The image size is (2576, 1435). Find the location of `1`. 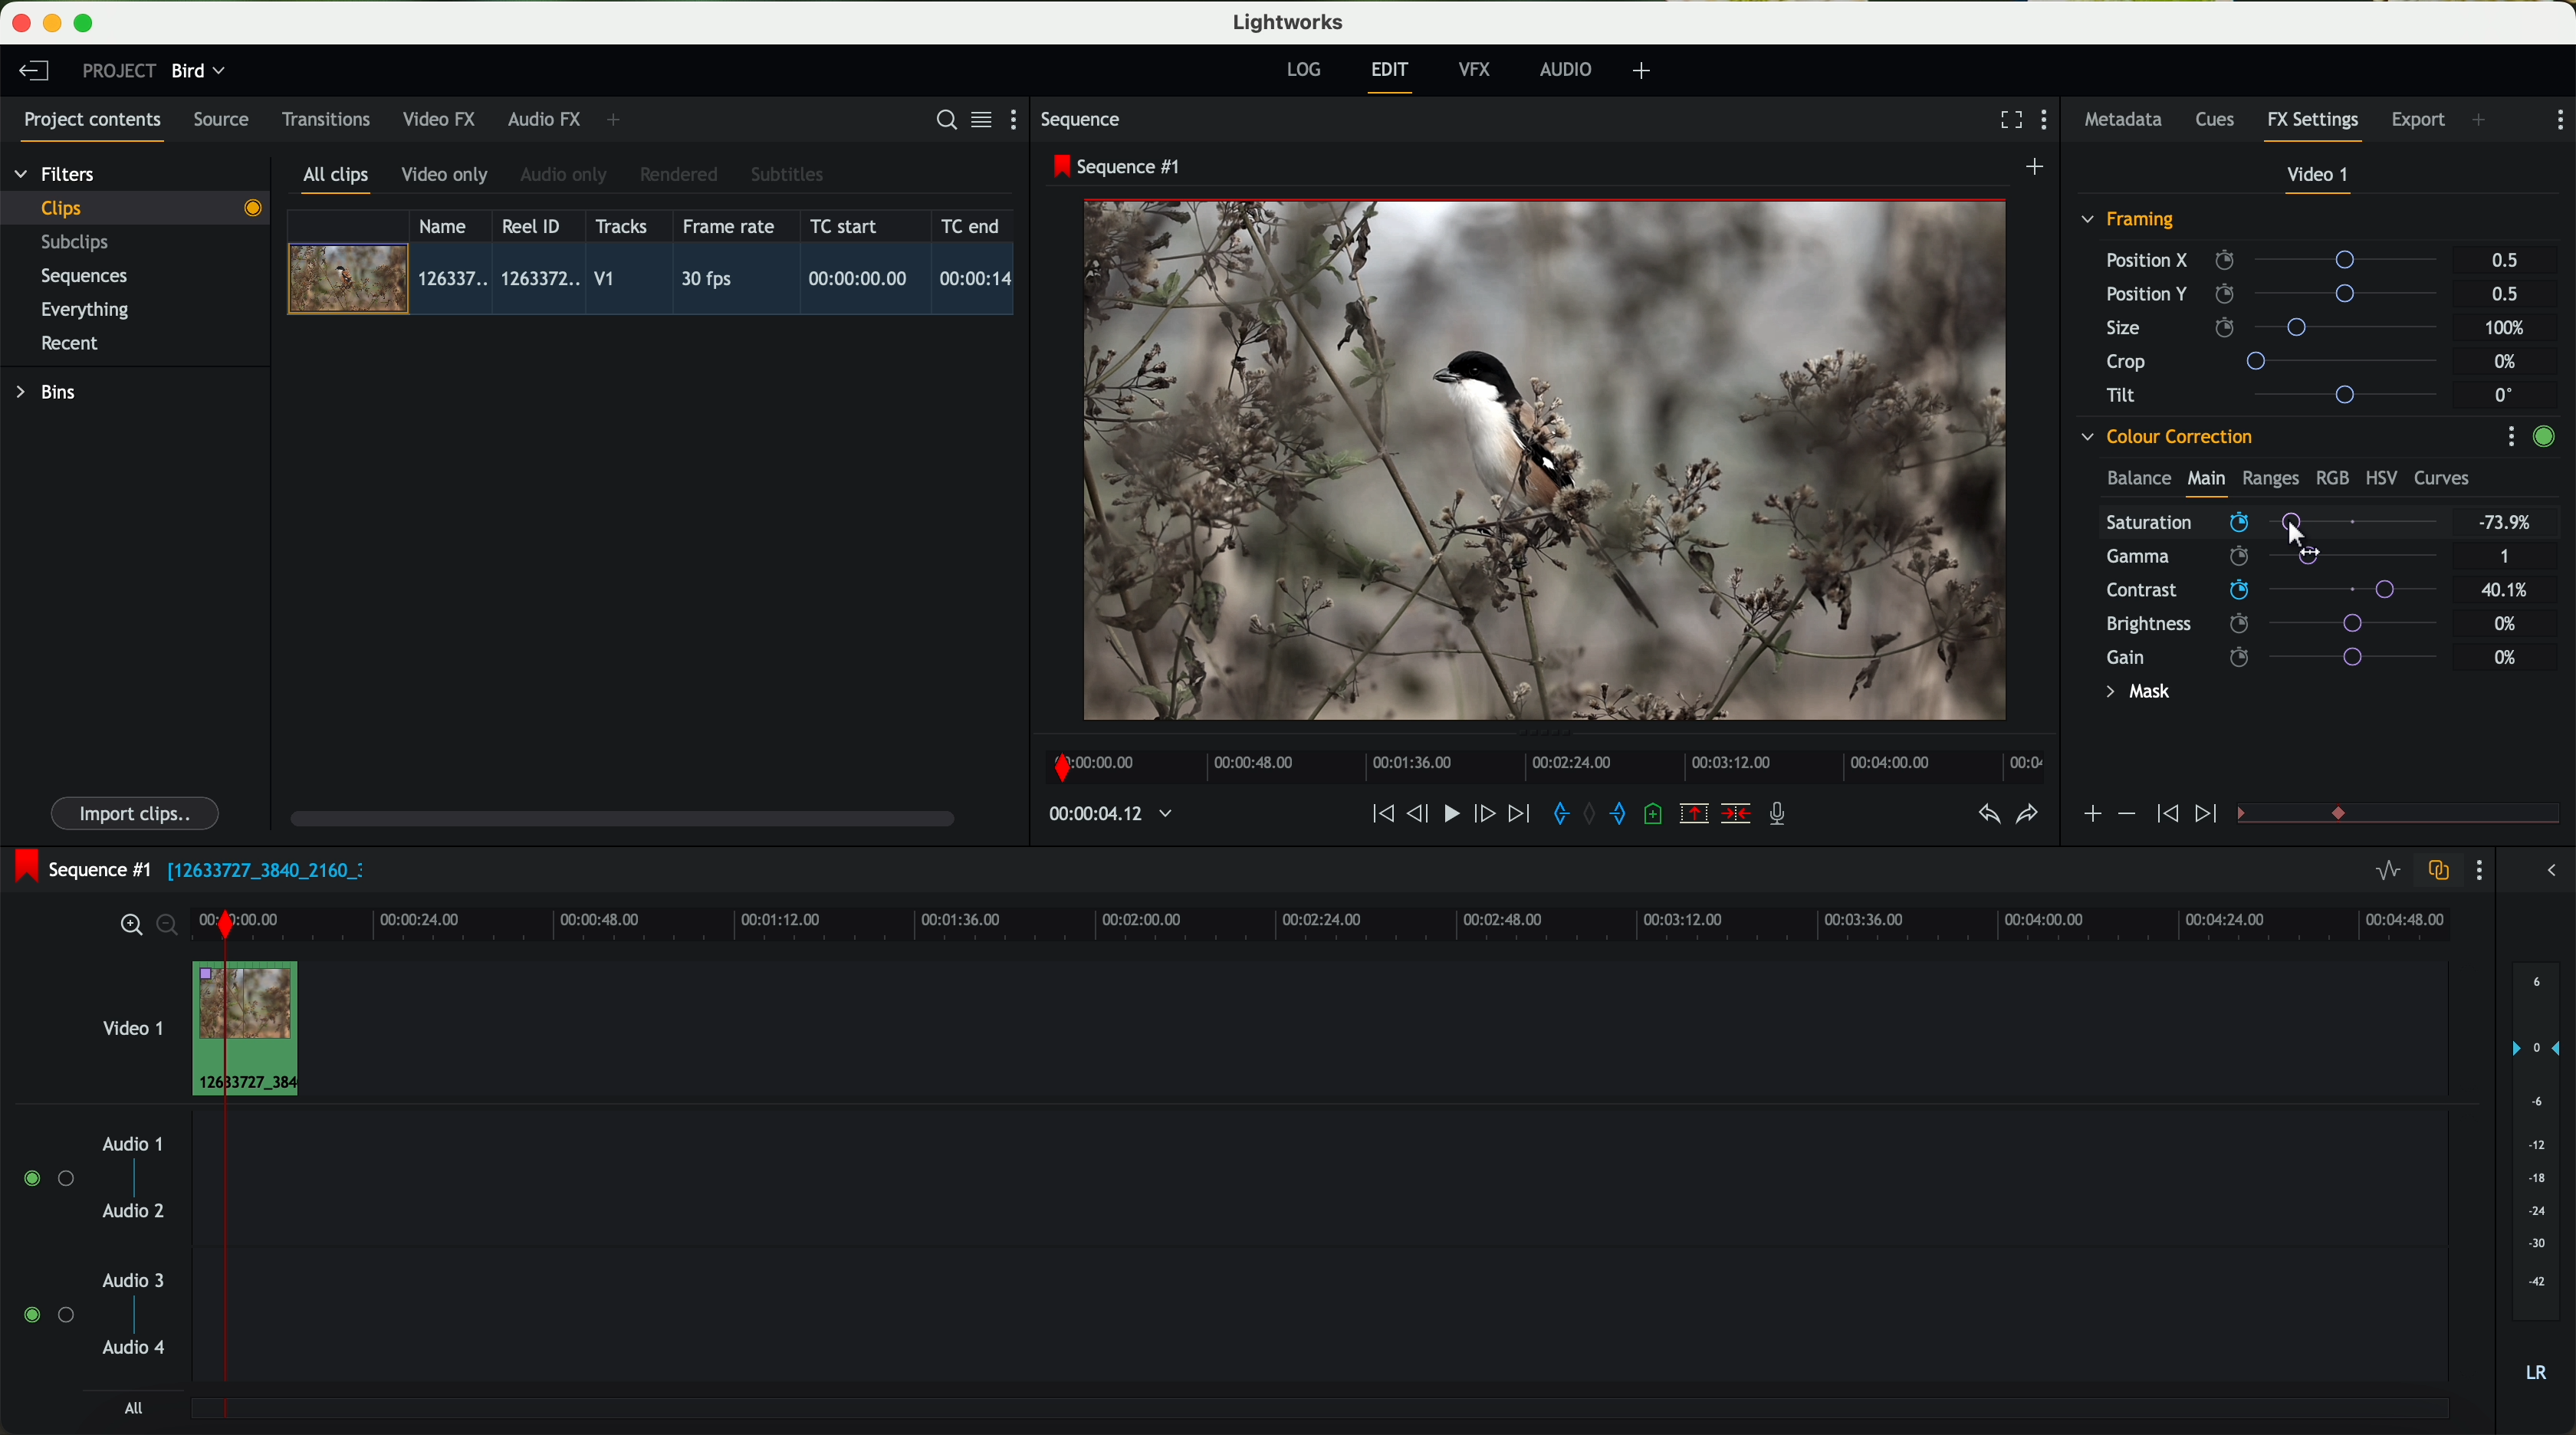

1 is located at coordinates (2506, 558).